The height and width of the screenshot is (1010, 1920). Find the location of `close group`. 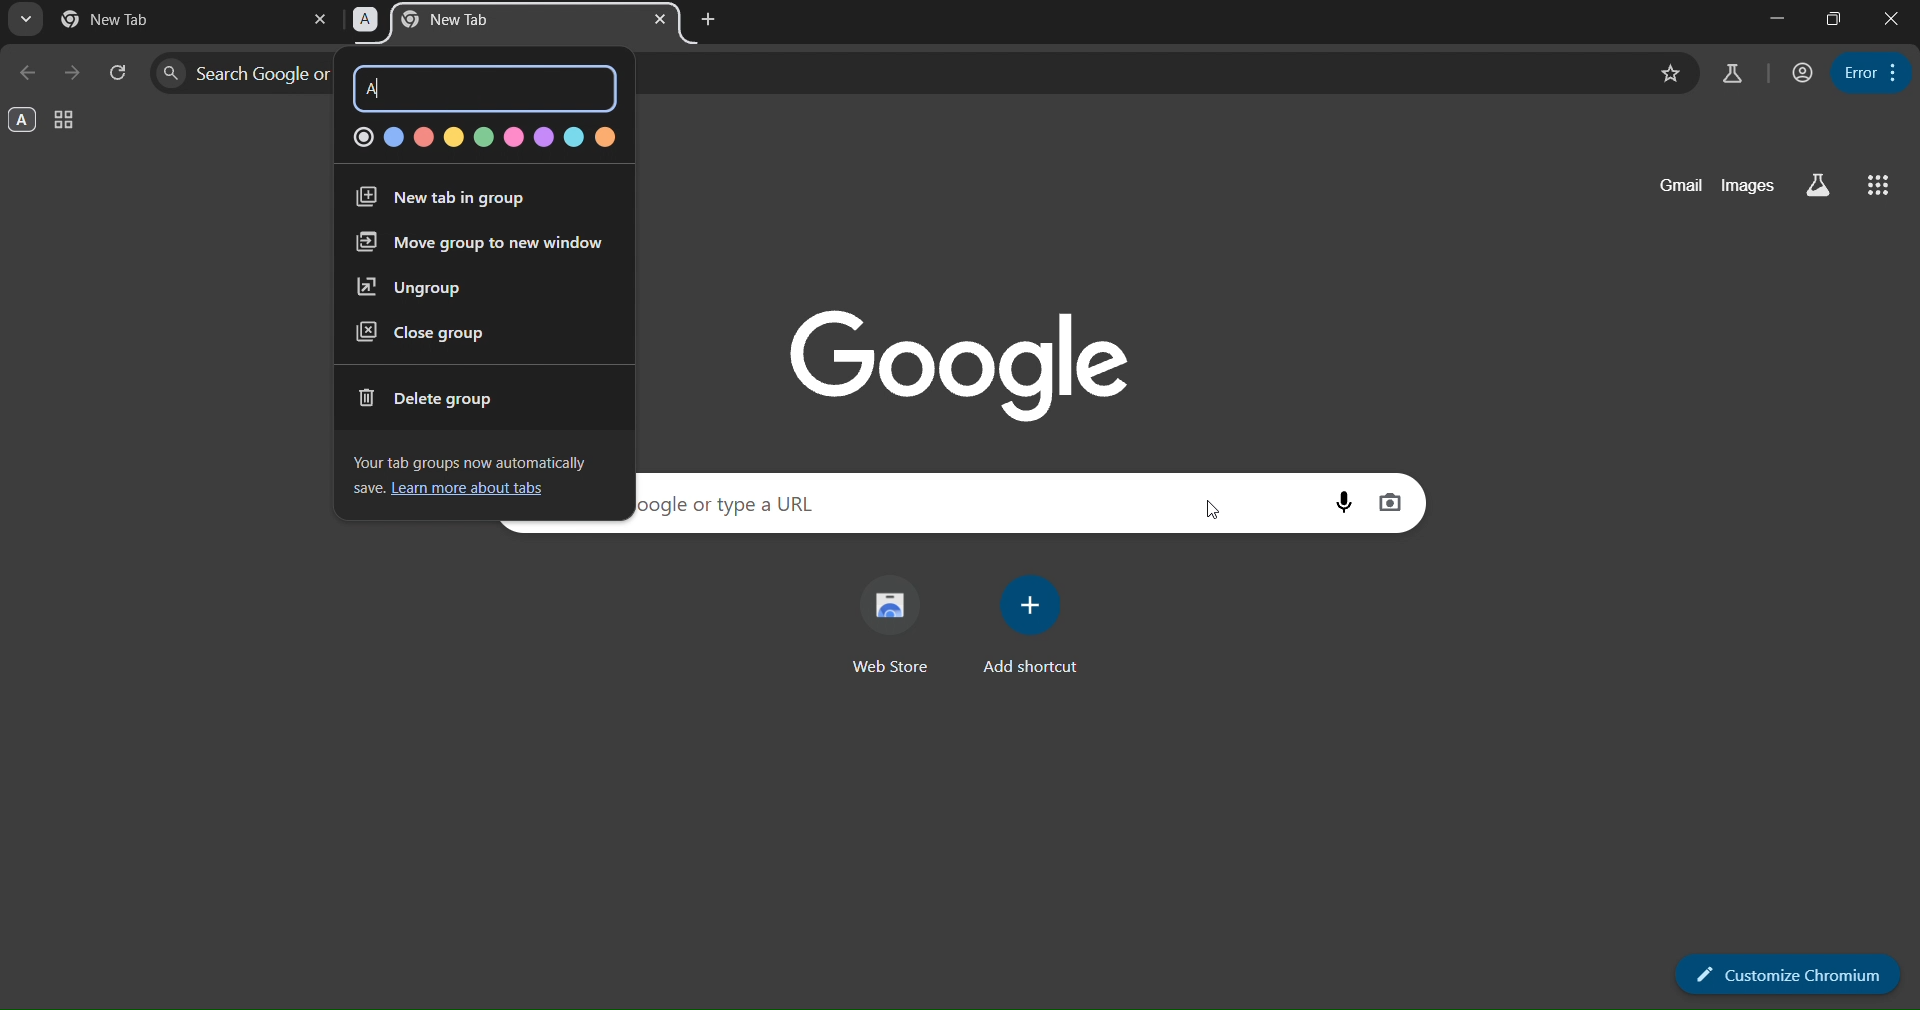

close group is located at coordinates (420, 333).